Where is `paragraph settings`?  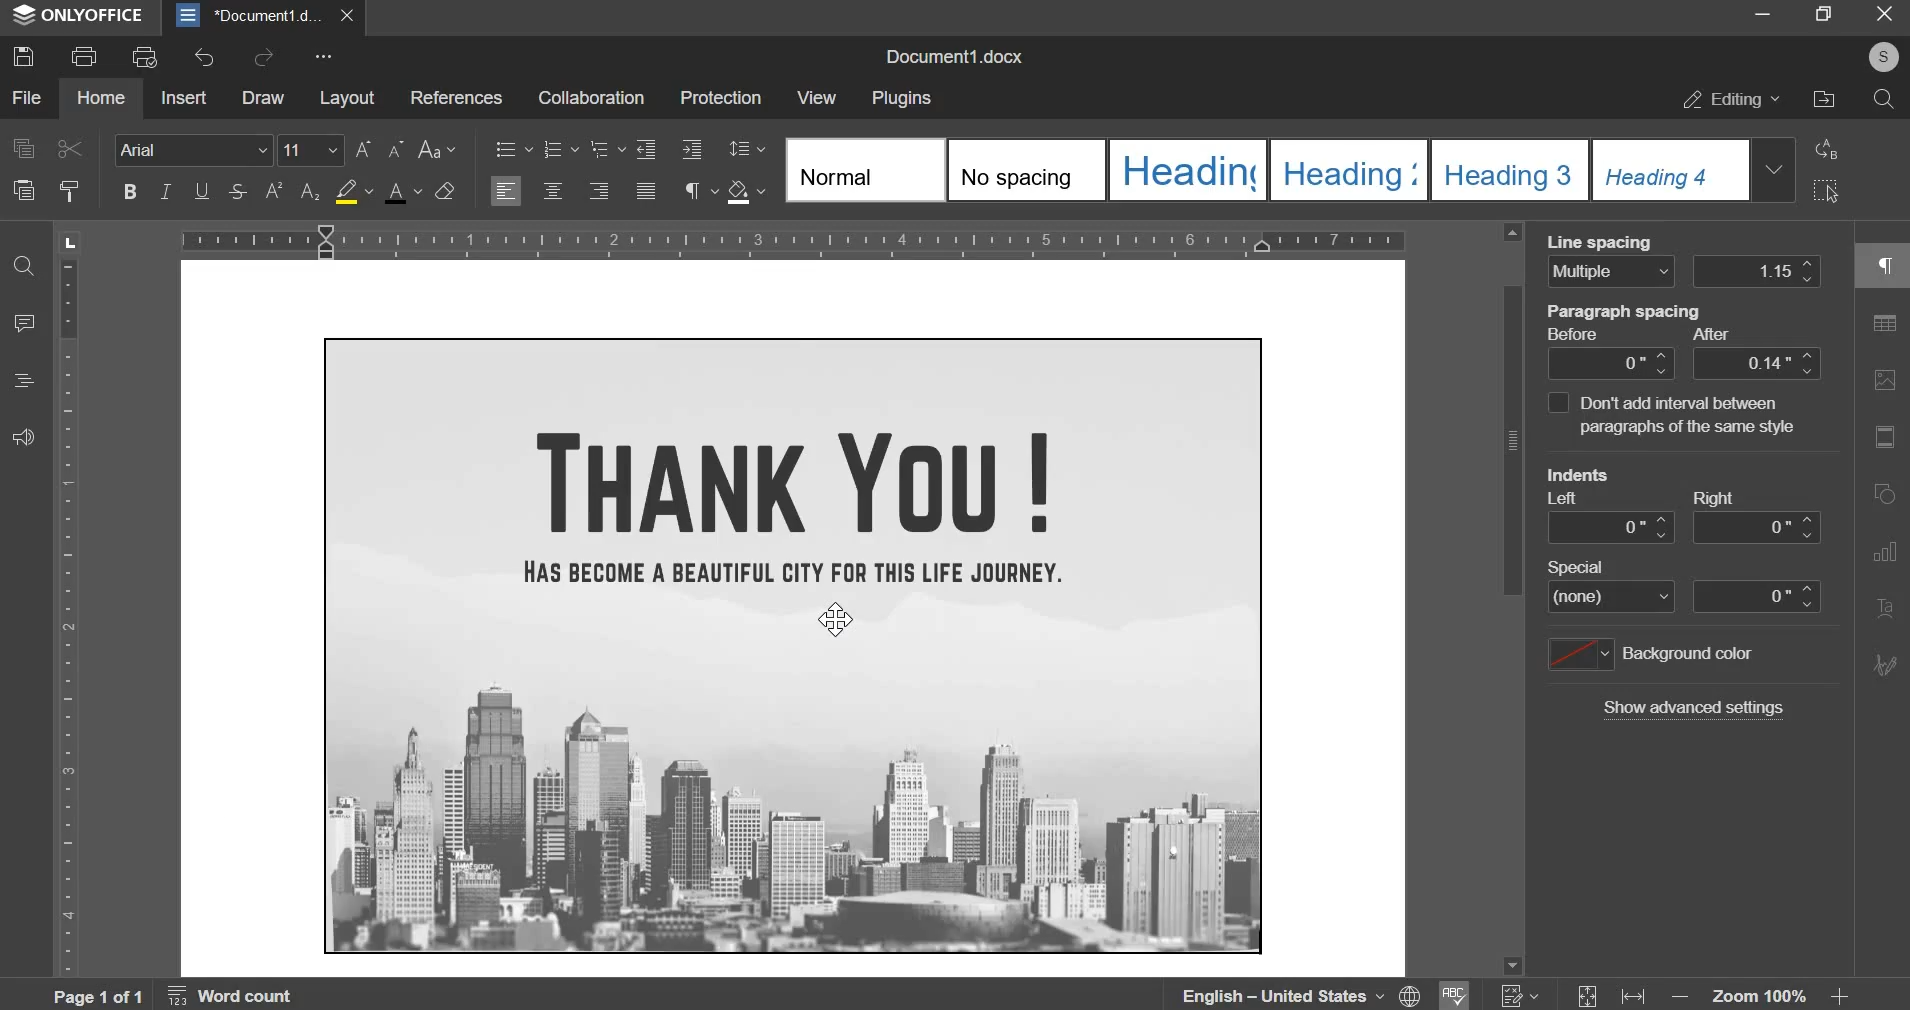
paragraph settings is located at coordinates (698, 191).